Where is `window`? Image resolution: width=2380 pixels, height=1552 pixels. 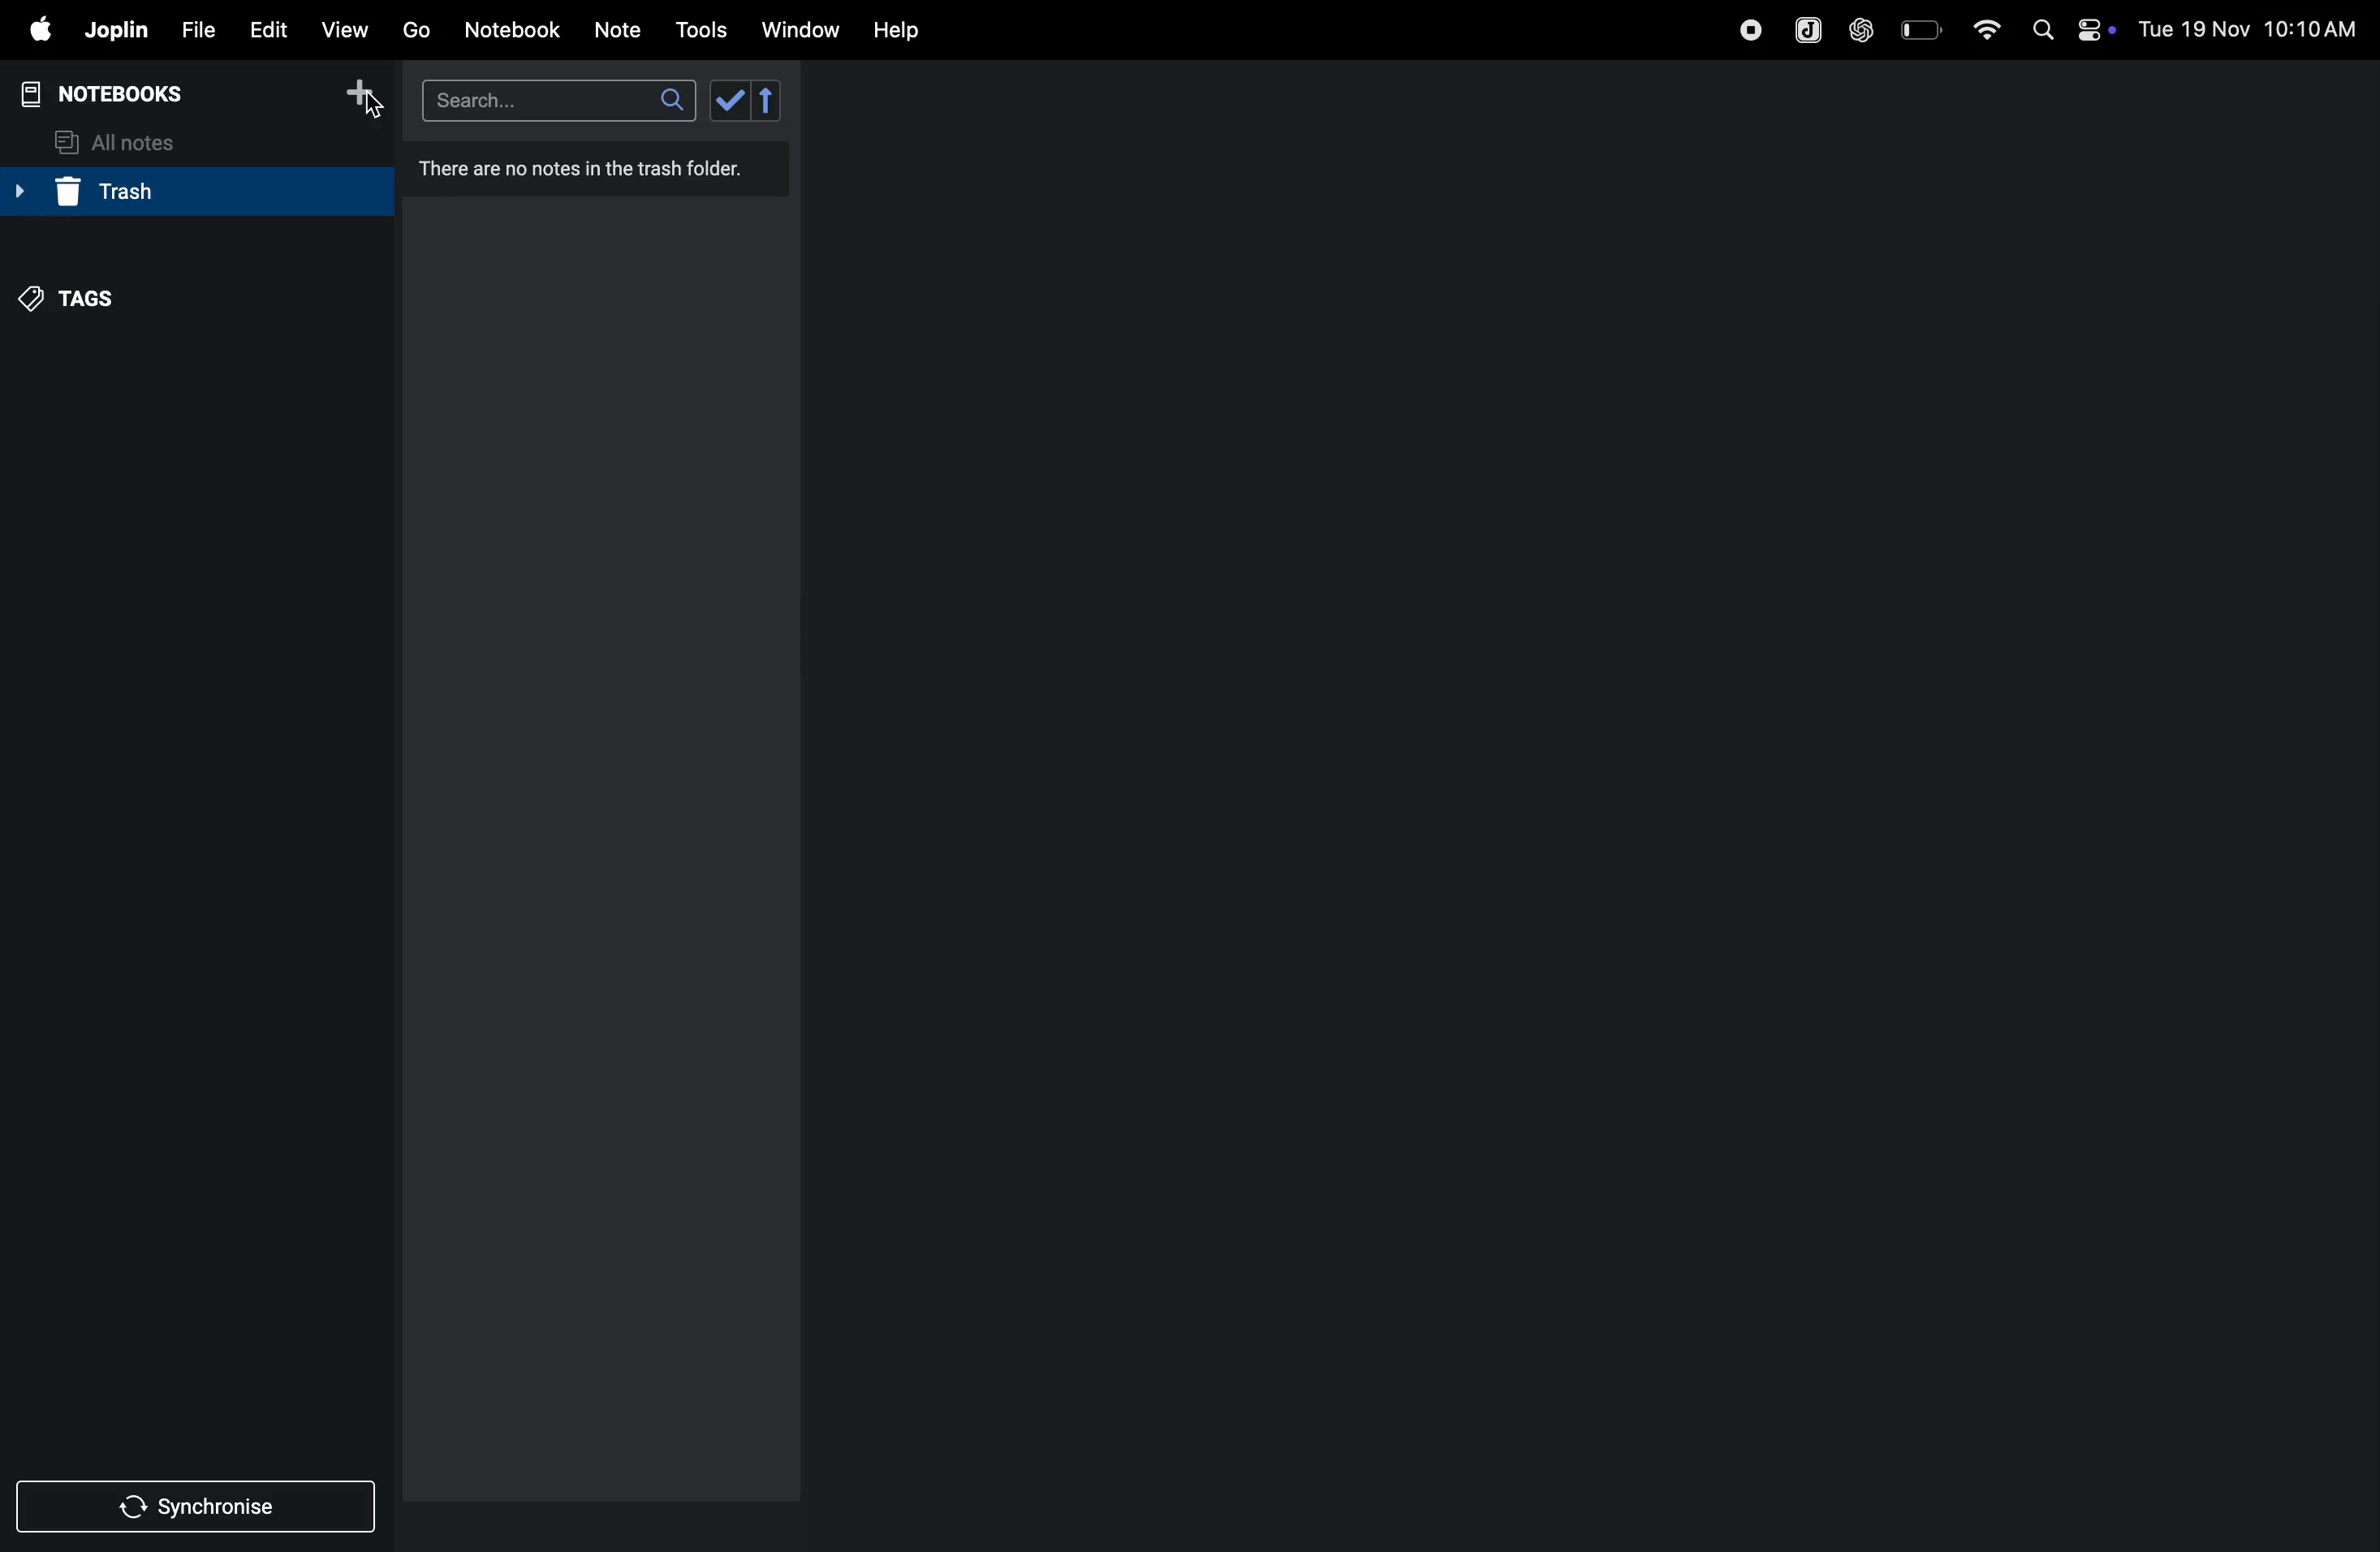
window is located at coordinates (799, 31).